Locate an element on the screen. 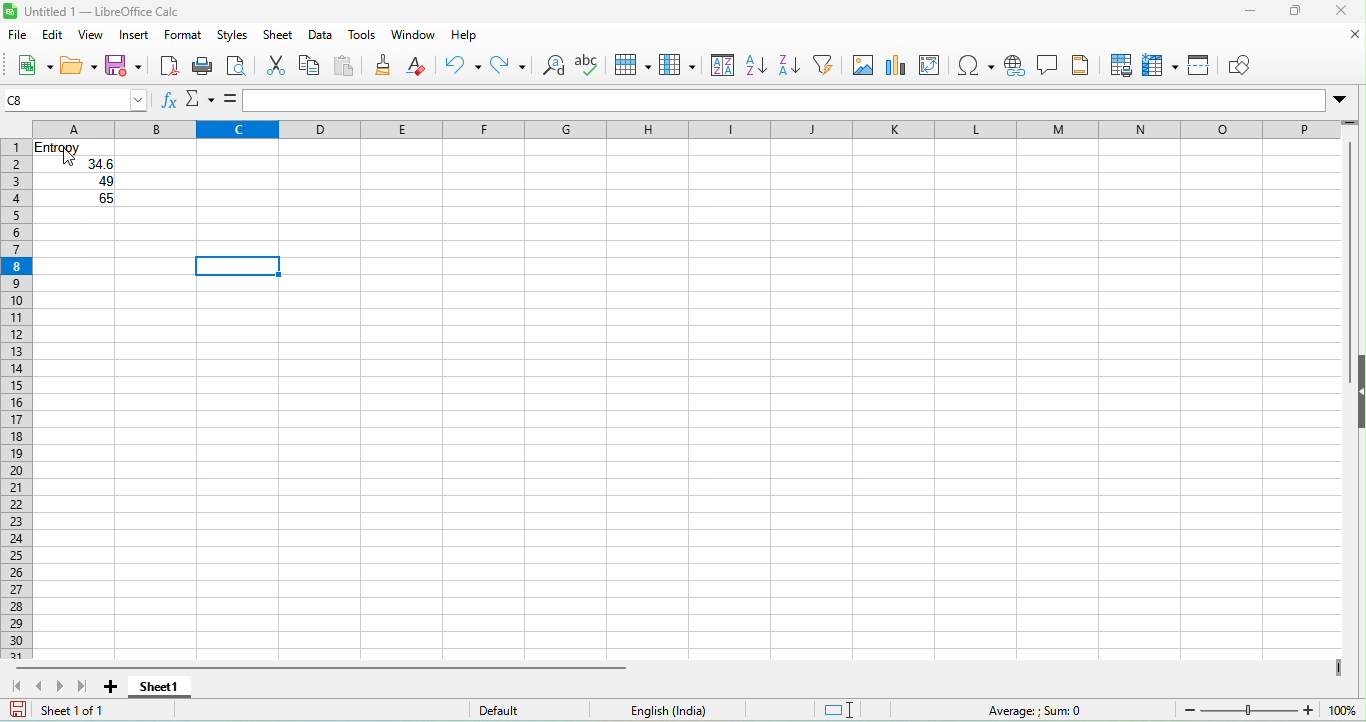  scroll to previous sheet is located at coordinates (43, 684).